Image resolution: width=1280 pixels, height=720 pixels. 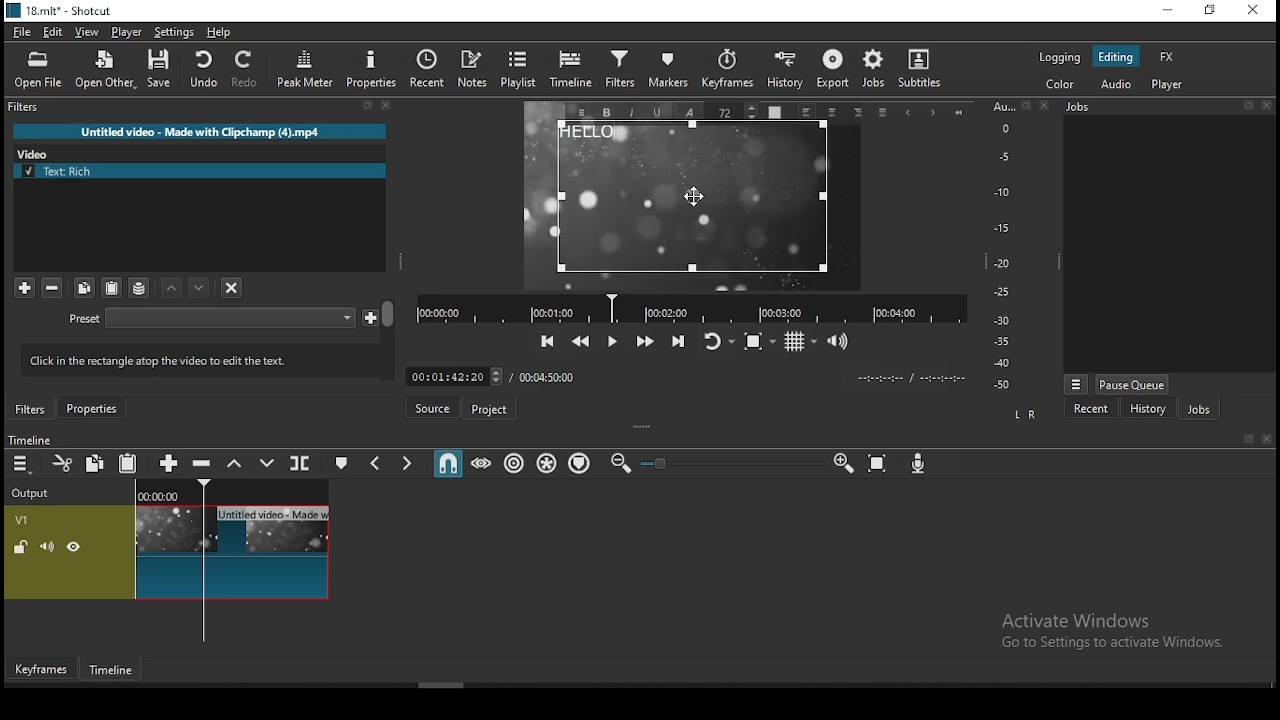 What do you see at coordinates (1250, 439) in the screenshot?
I see `Detach` at bounding box center [1250, 439].